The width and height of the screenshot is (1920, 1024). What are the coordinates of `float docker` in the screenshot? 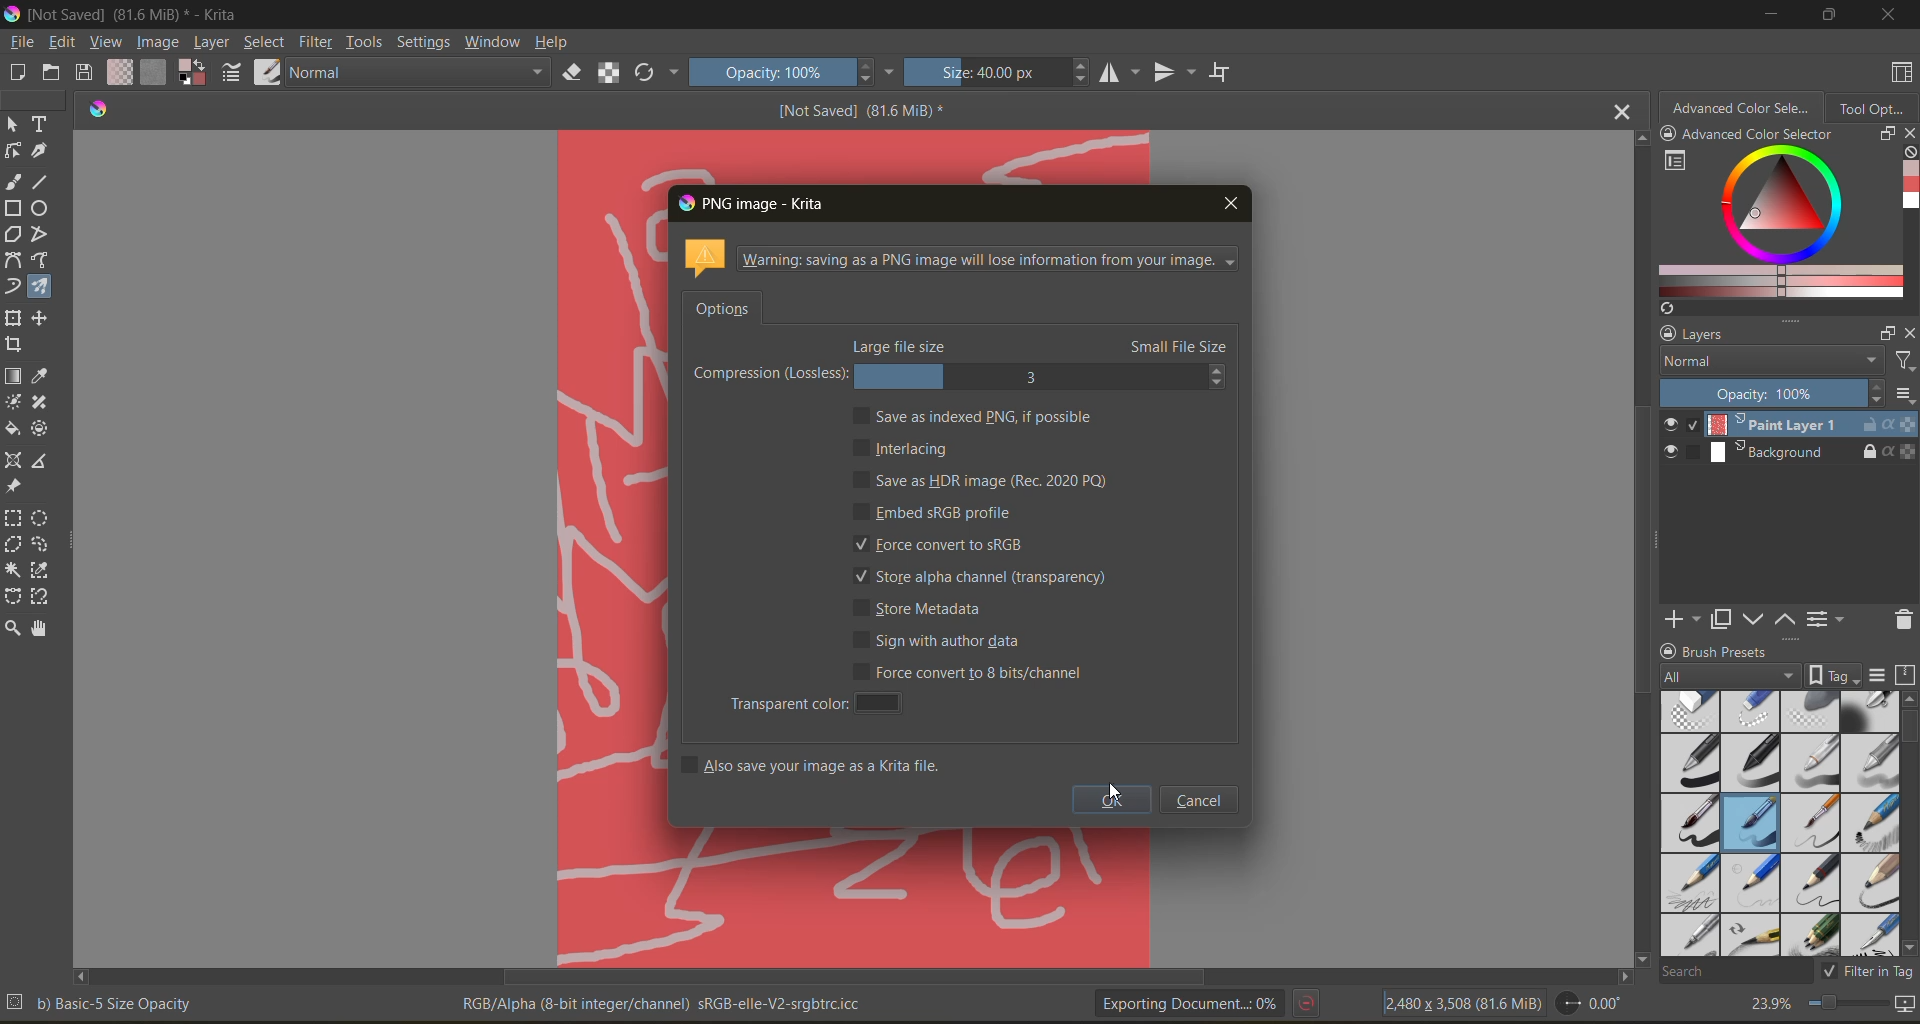 It's located at (1885, 133).